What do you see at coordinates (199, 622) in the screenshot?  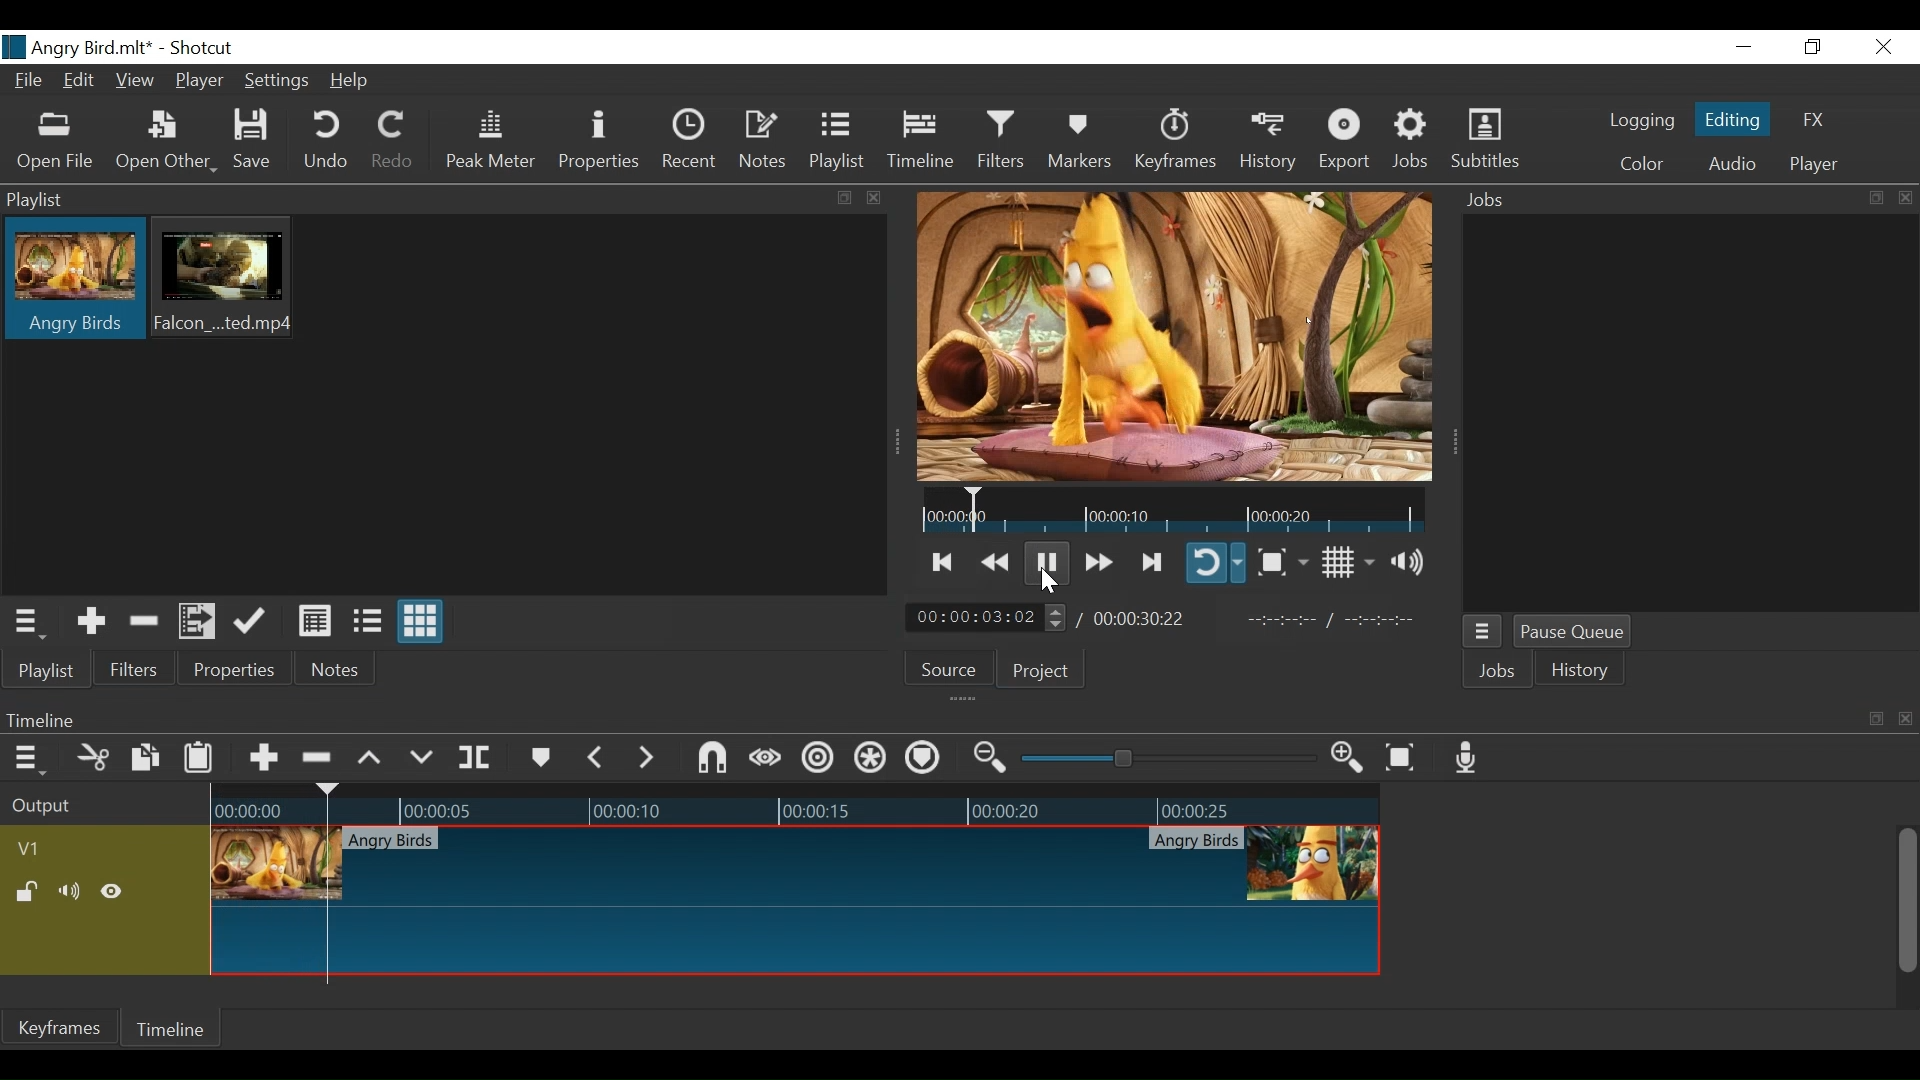 I see `Add files to the playlist` at bounding box center [199, 622].